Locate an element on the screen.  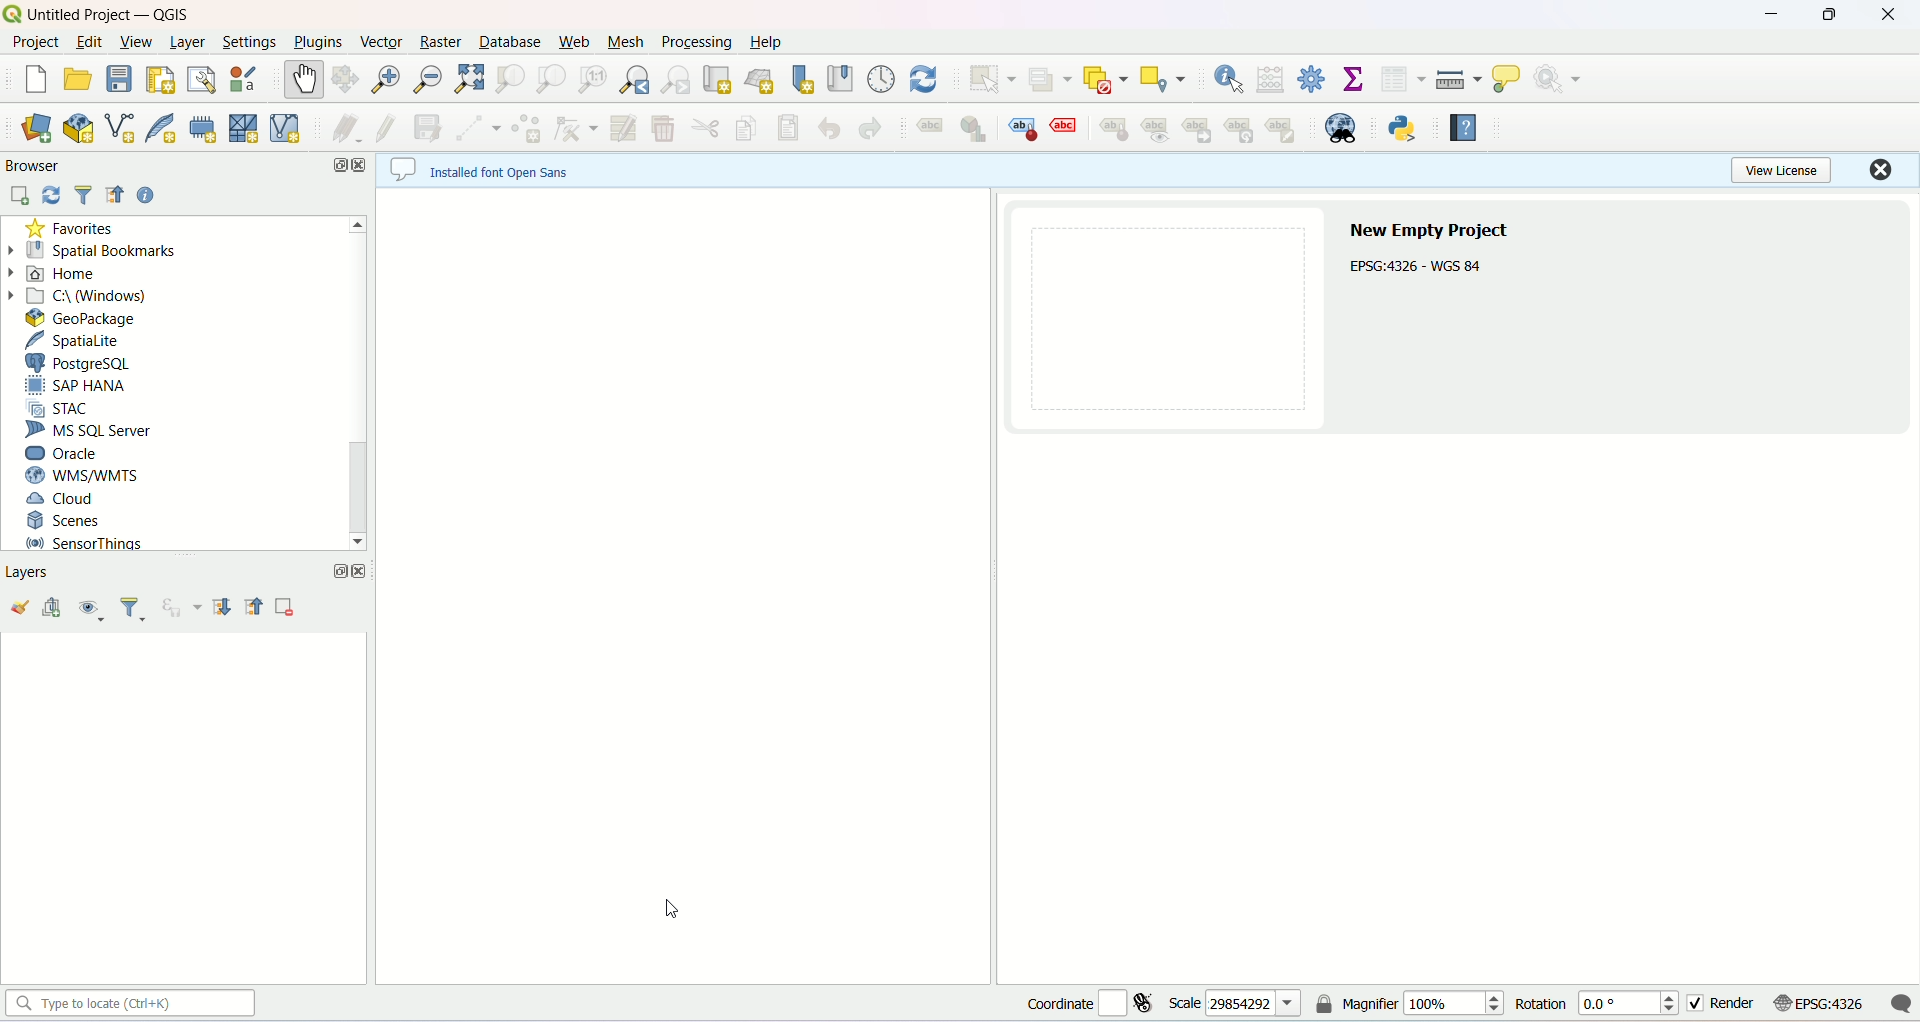
show/hide labels and diagram is located at coordinates (1159, 131).